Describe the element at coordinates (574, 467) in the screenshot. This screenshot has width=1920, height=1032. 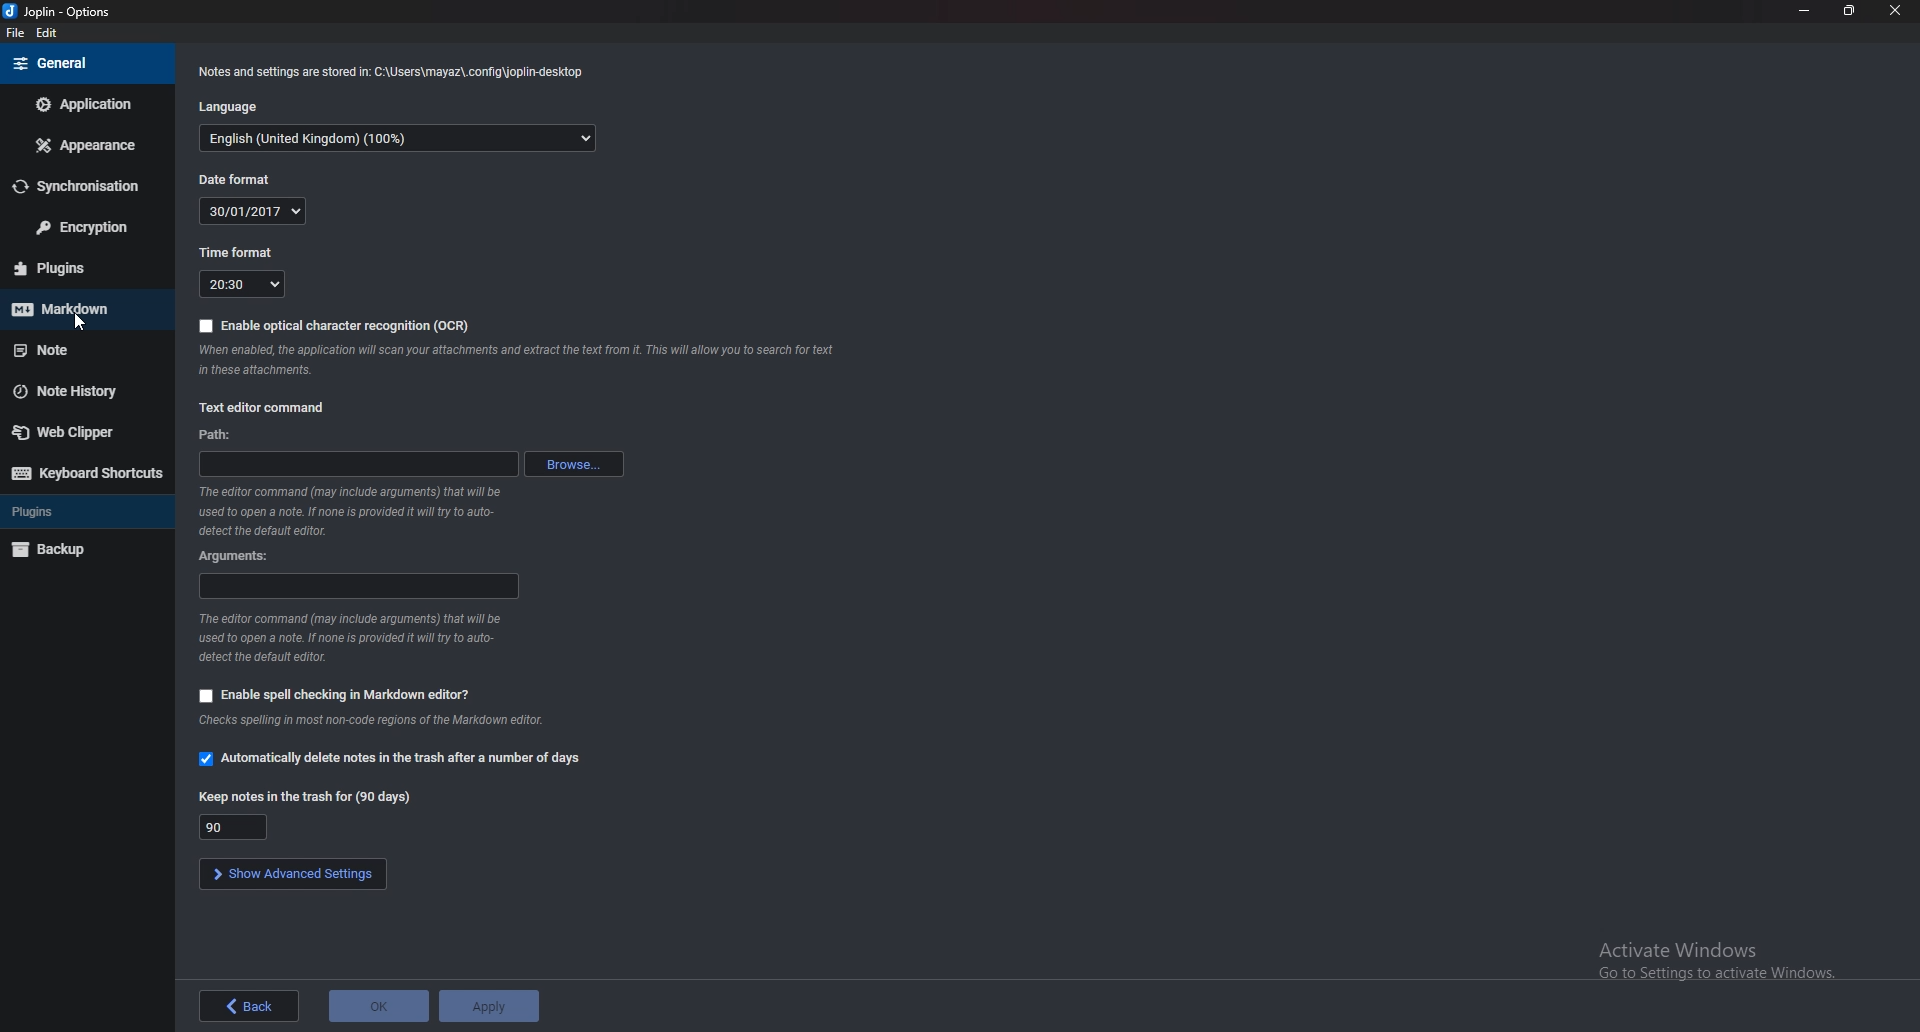
I see `browse` at that location.